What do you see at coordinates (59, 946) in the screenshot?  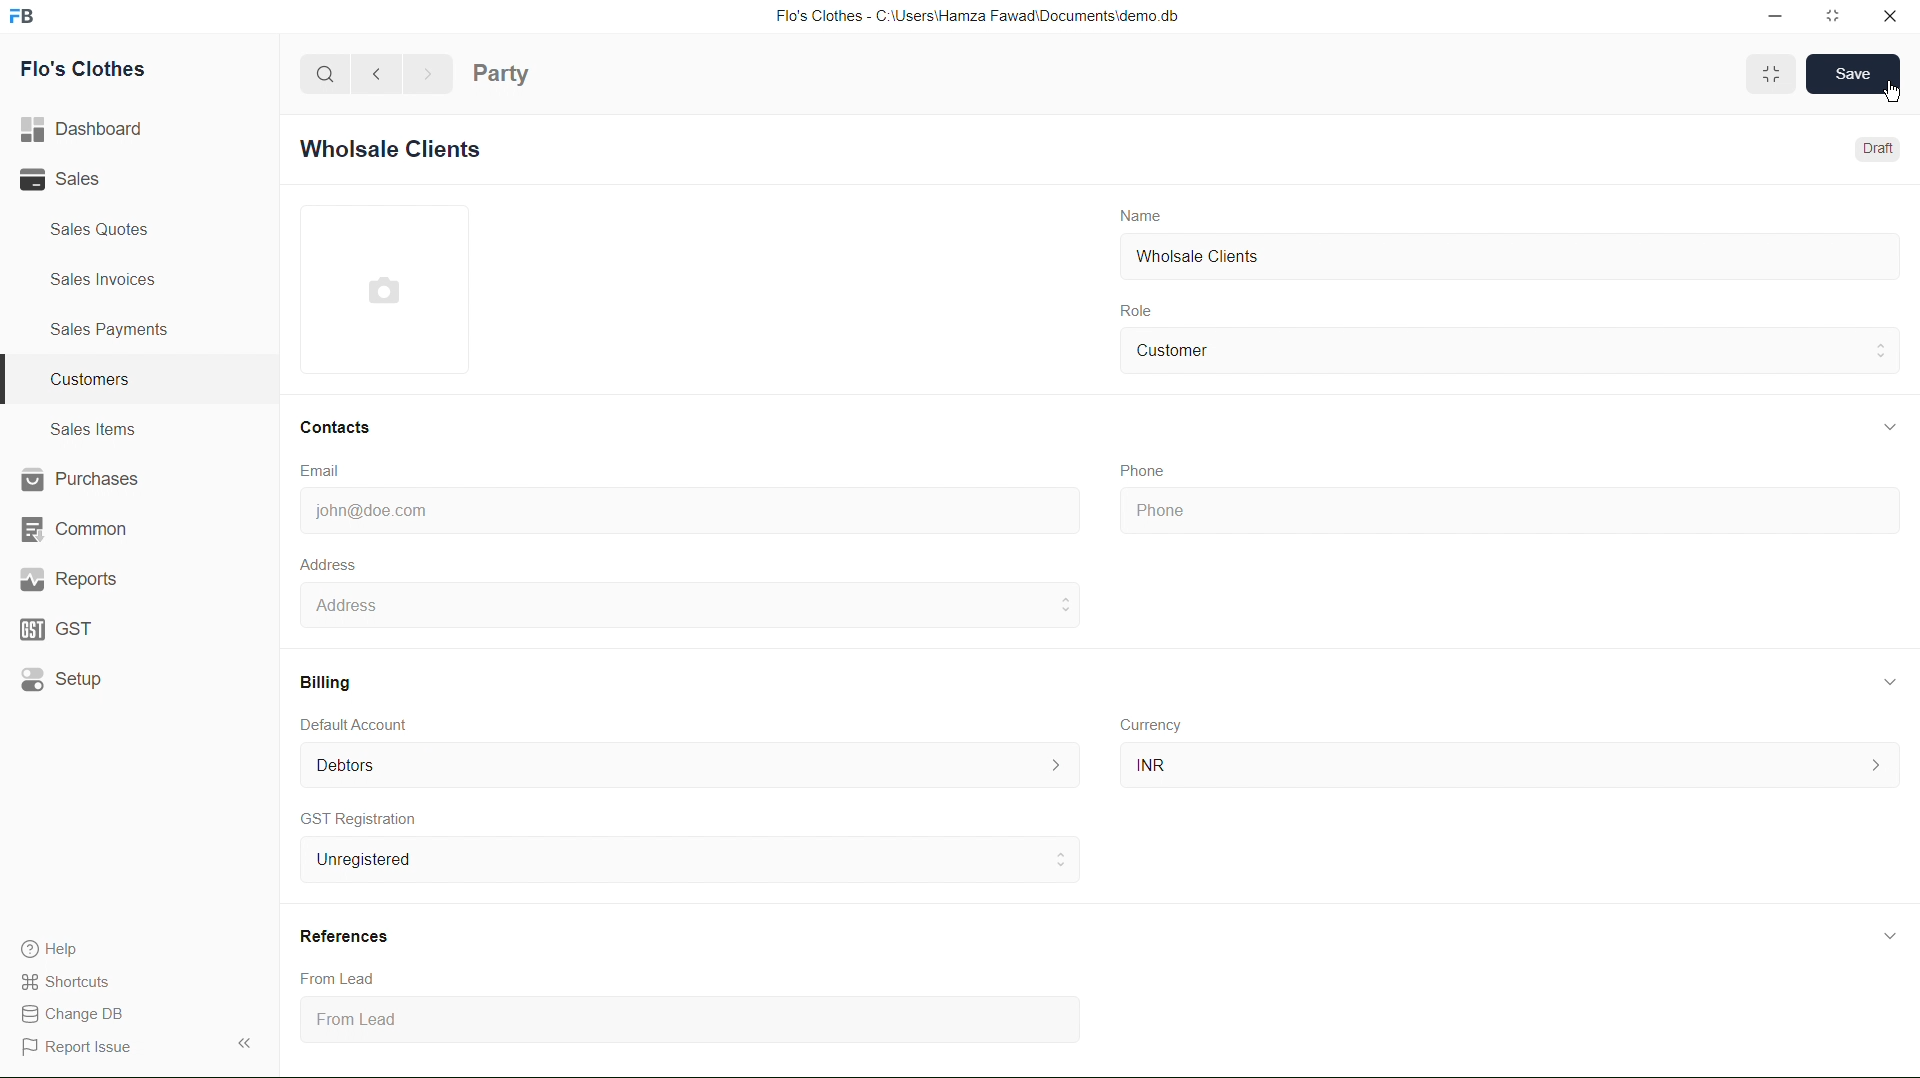 I see ` Help` at bounding box center [59, 946].